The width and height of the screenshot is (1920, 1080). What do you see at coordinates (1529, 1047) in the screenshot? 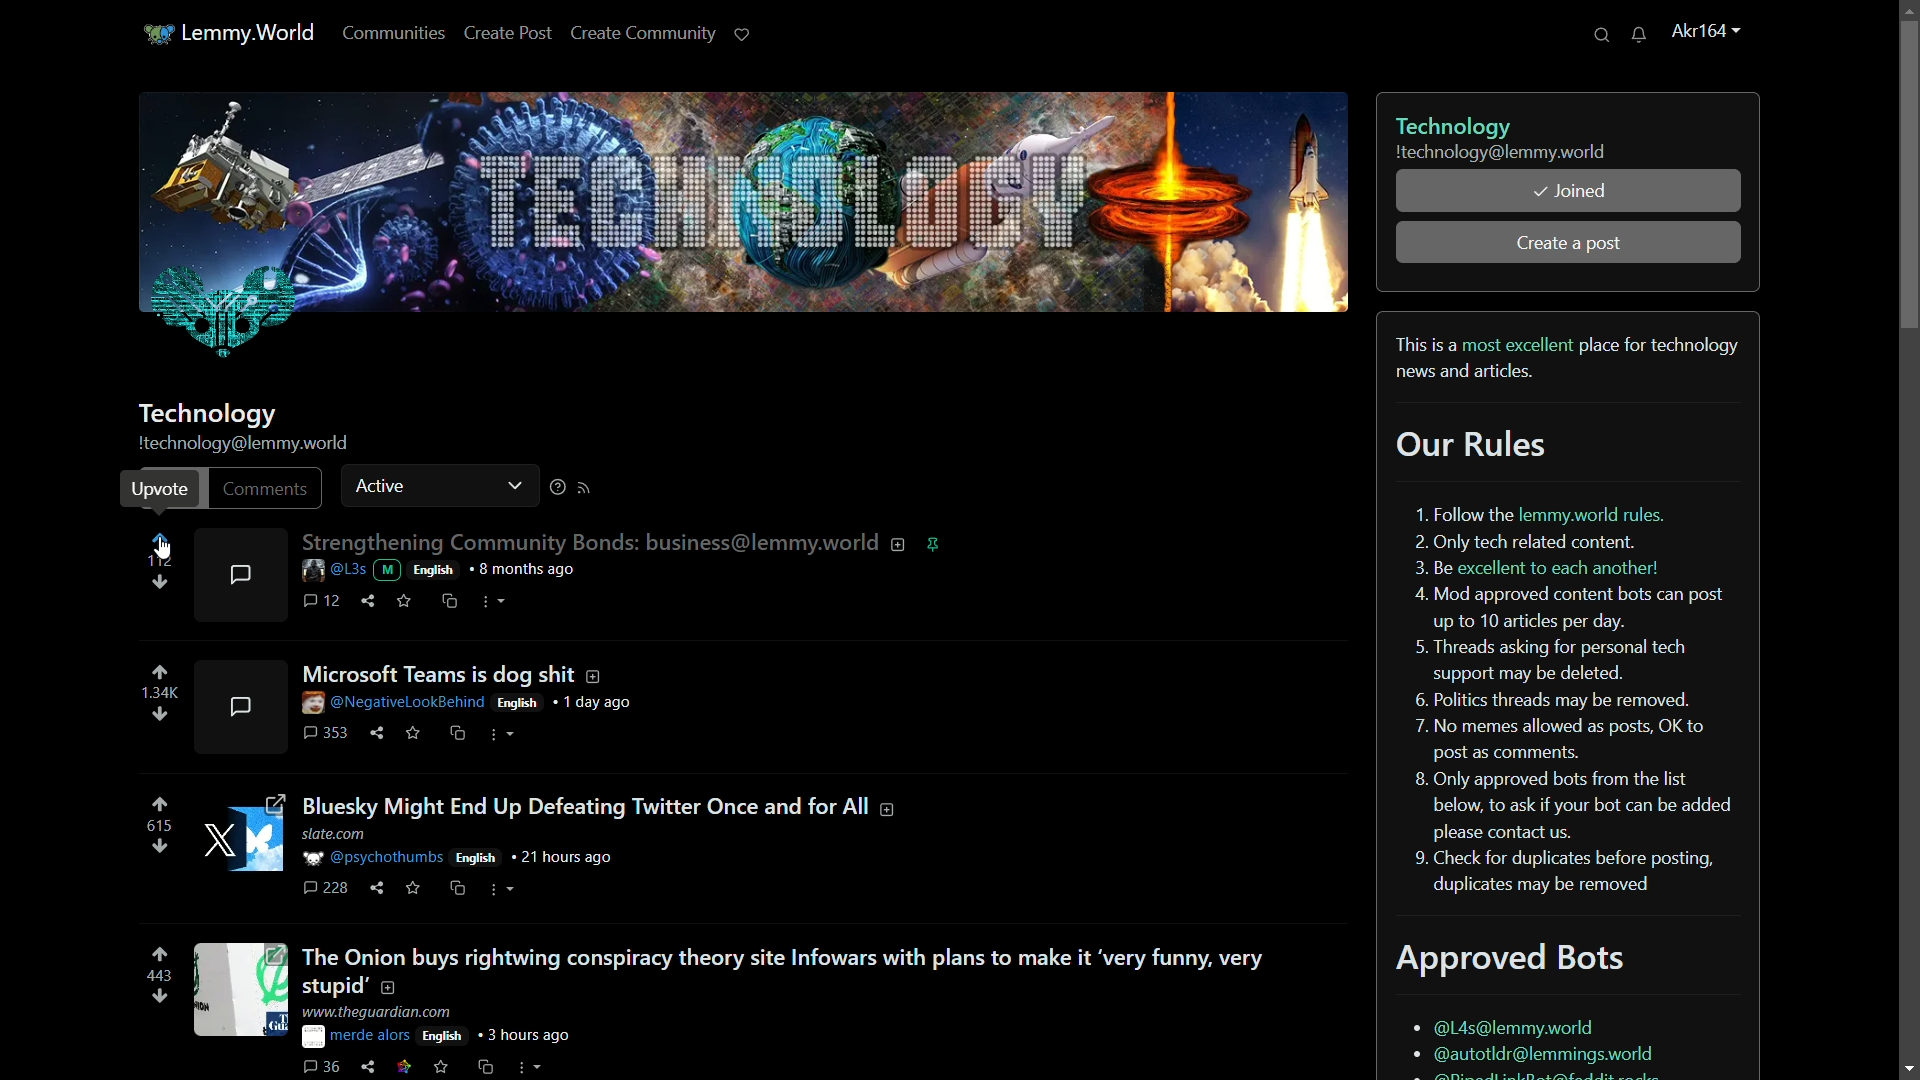
I see `bots` at bounding box center [1529, 1047].